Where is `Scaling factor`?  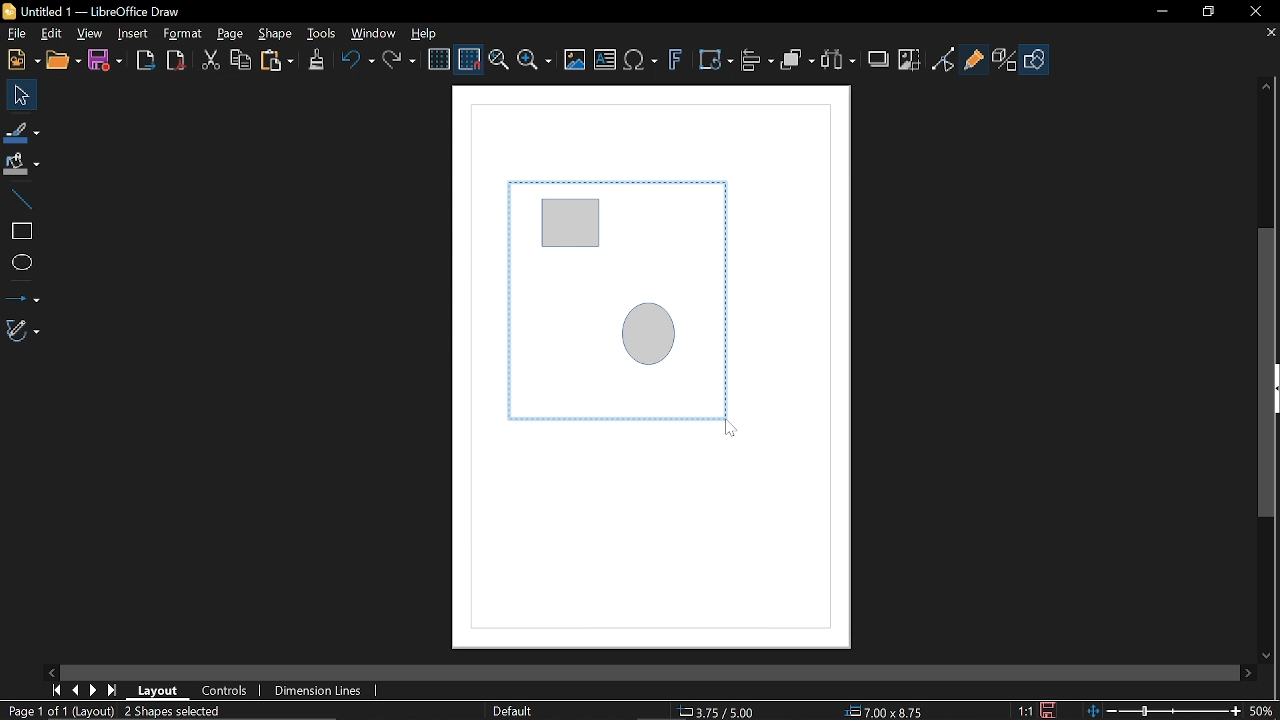 Scaling factor is located at coordinates (1023, 711).